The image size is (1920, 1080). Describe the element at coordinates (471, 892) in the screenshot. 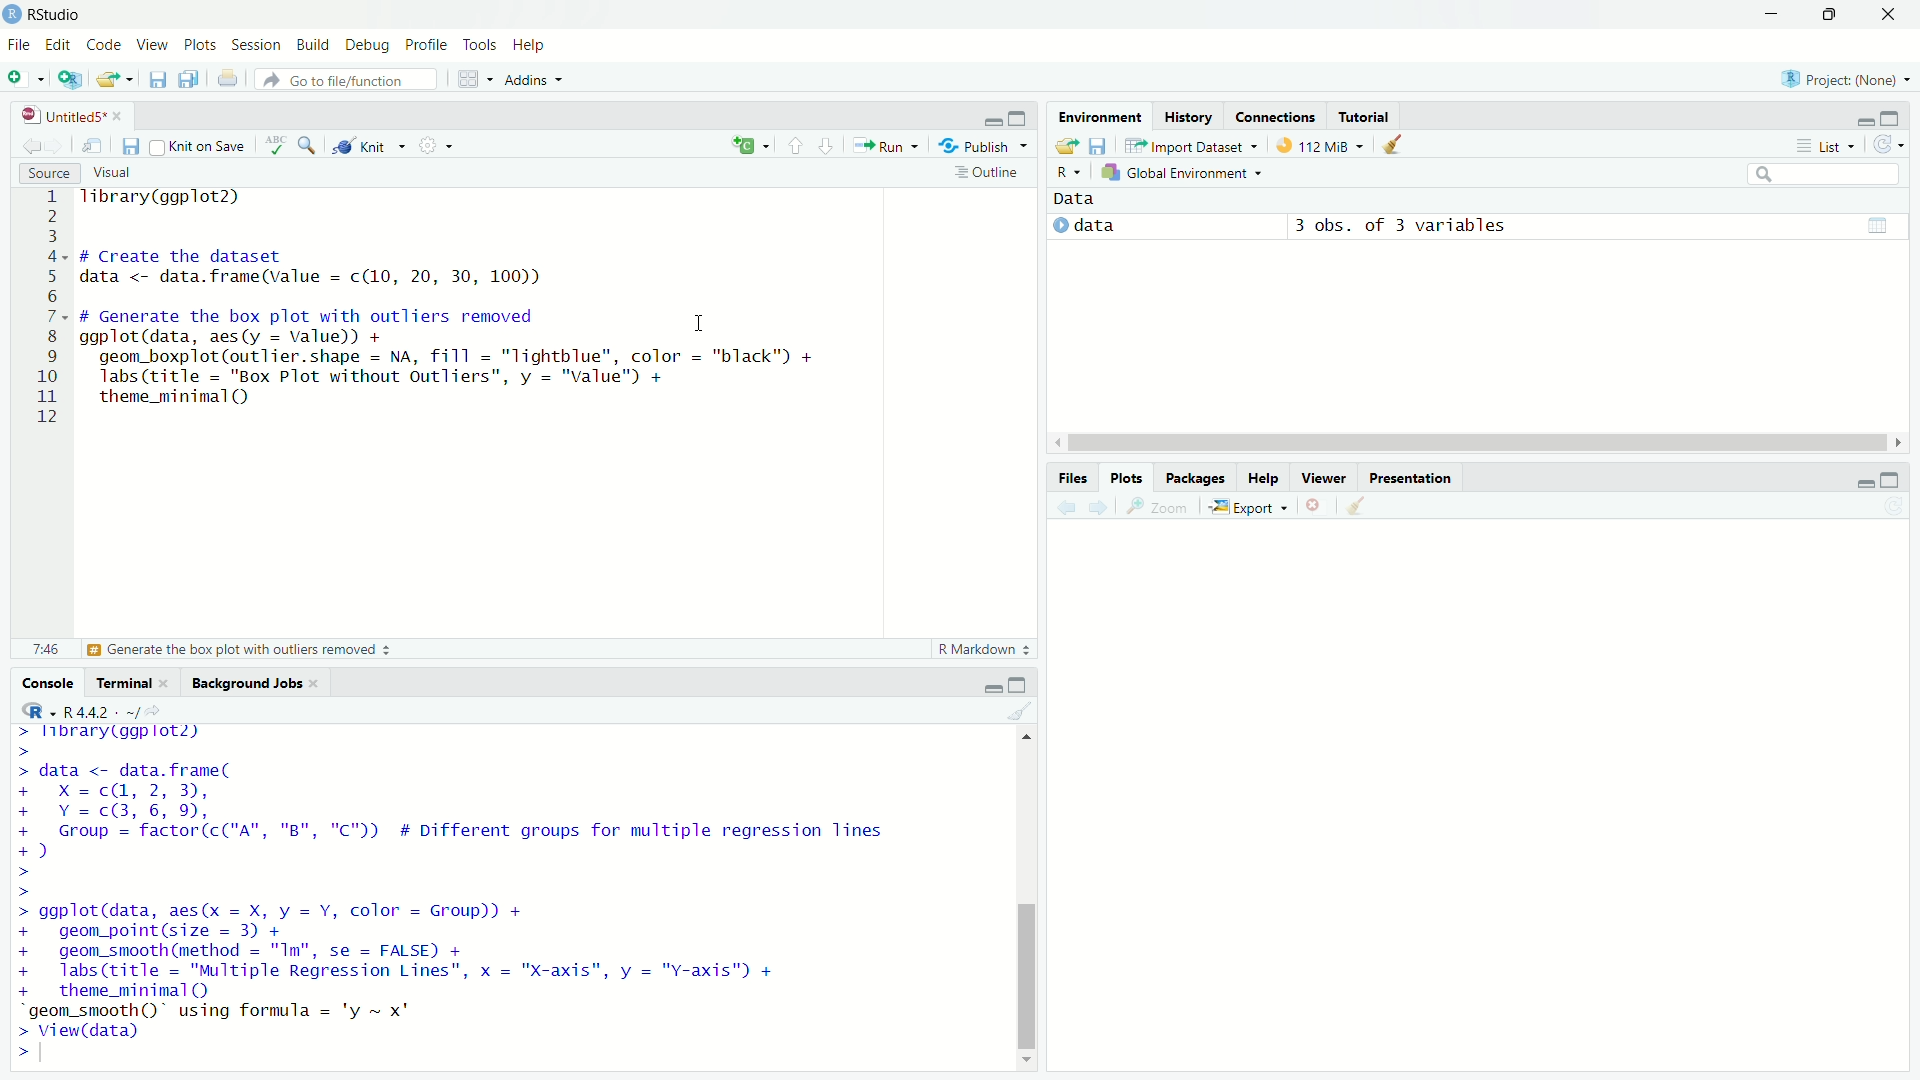

I see `> library(ggplot2)

>

> data <- data. frame(

+ x=cQ, 2,3),

+ Y=c@B,6,9,

+ Group = factor(c("A", "B", "C")) # Different groups for multiple regression lines
+)

>

>

> ggplot(data, aes(x = X, y = Y, color = Group)) +

+ geom_point(size = 3) +

+  geom_smooth(method = "Im", se = FALSE) +

+ labs(title = "Multiple Regression Lines", x = "X-axis", y = "v-axis") +
+  theme_minimal()

“geom_smooth()~ using formula = 'y ~ x'

> View(data)

S` at that location.